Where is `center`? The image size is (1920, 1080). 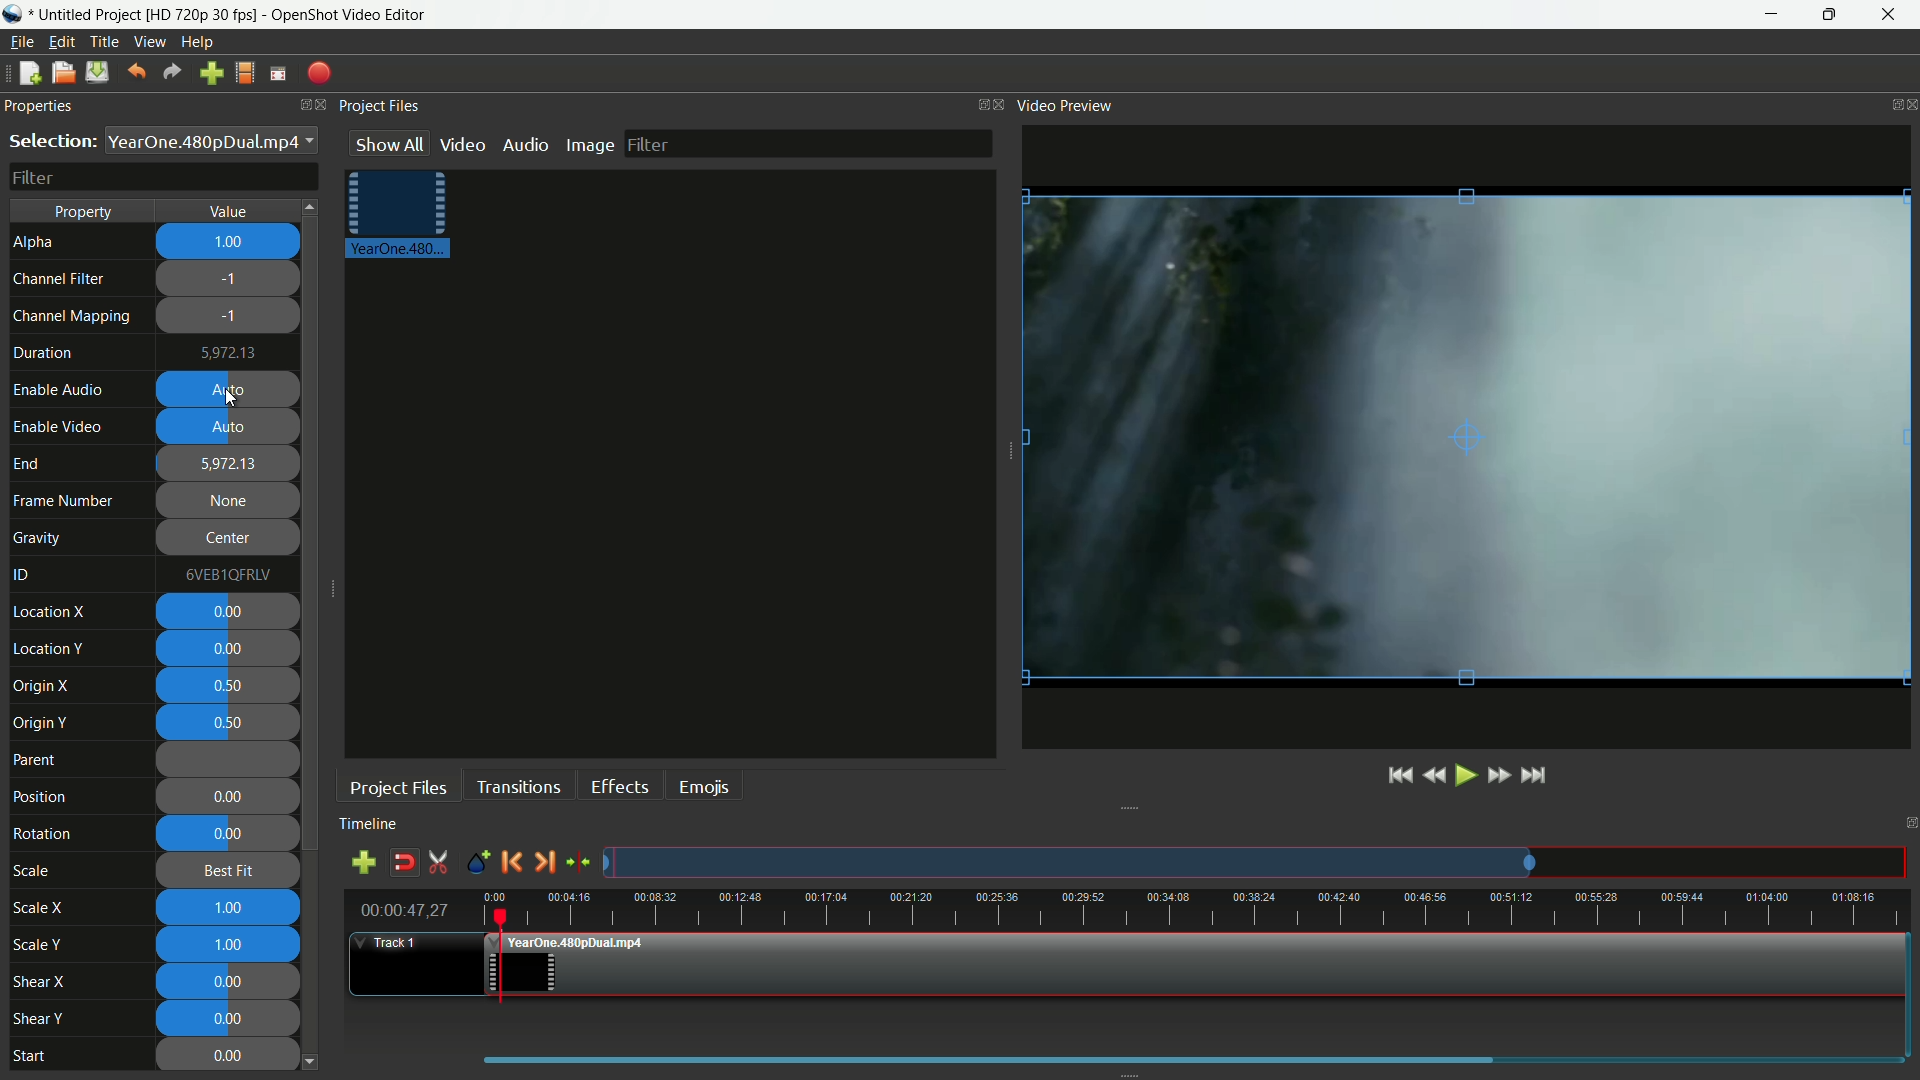 center is located at coordinates (225, 540).